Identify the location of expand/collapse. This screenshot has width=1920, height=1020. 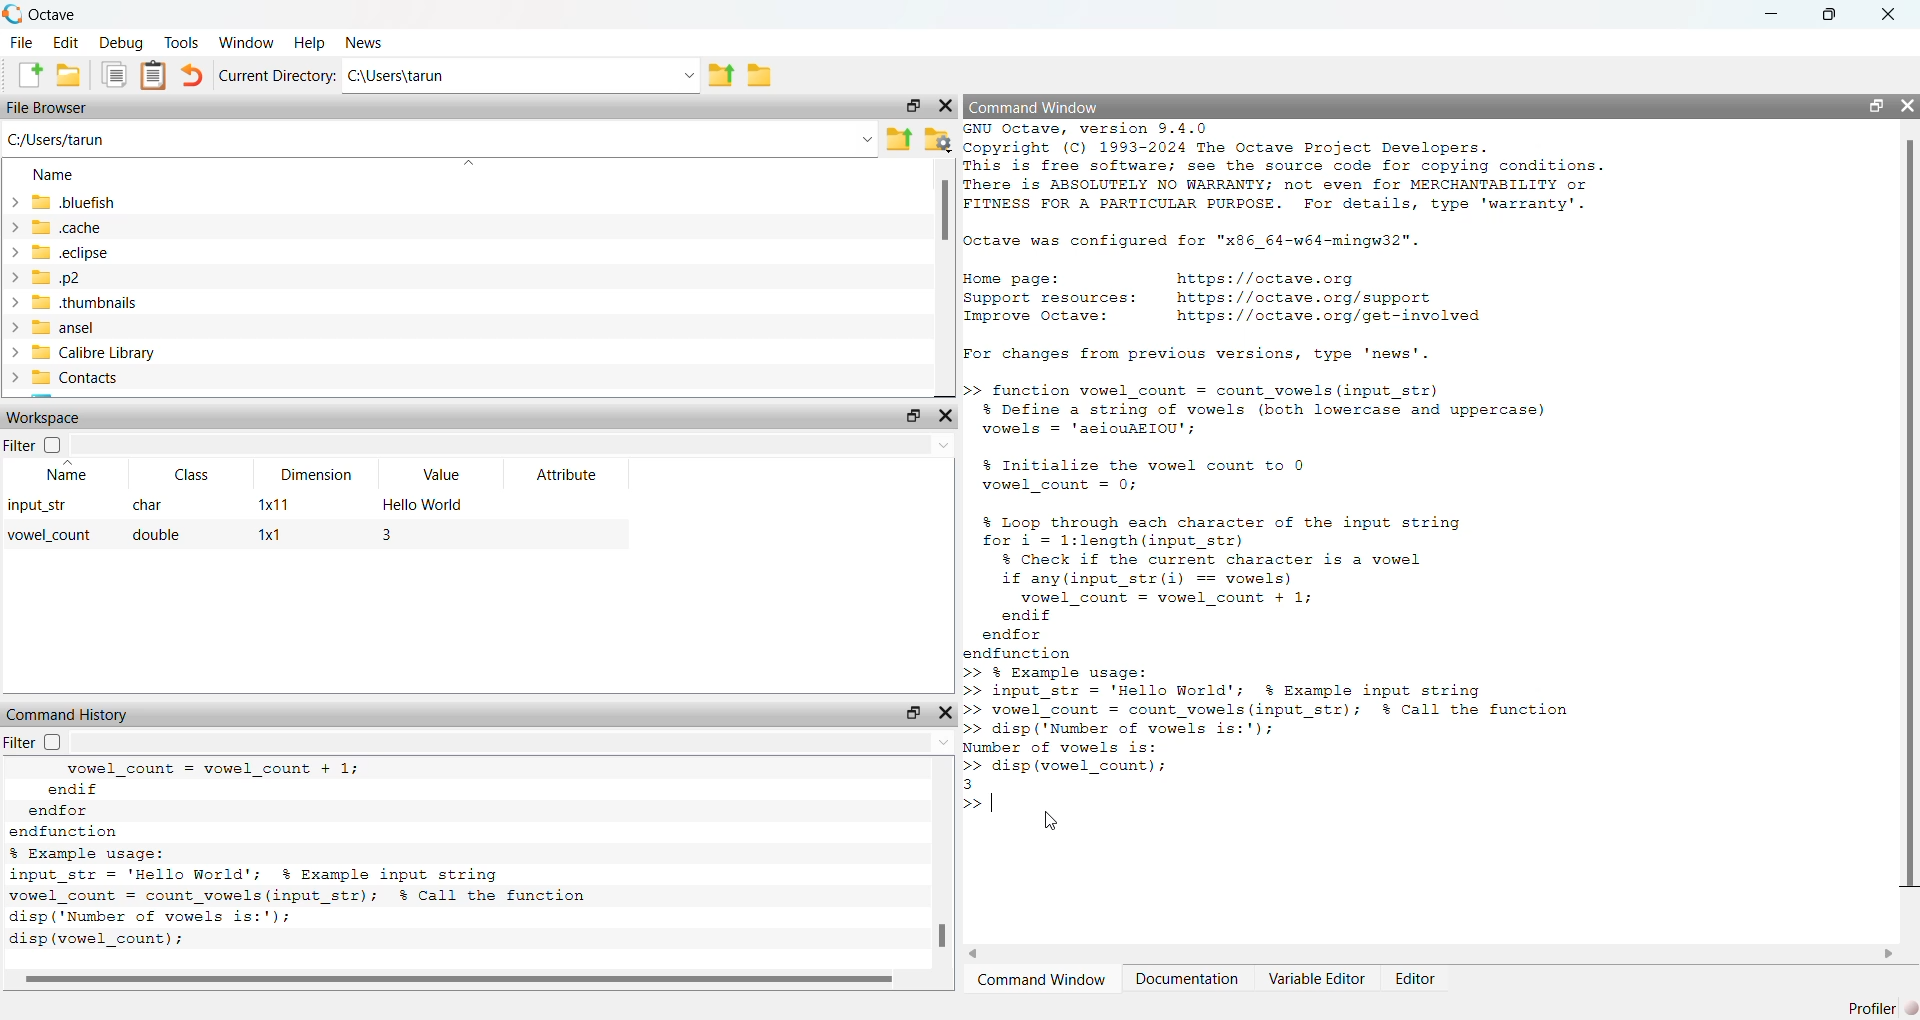
(14, 202).